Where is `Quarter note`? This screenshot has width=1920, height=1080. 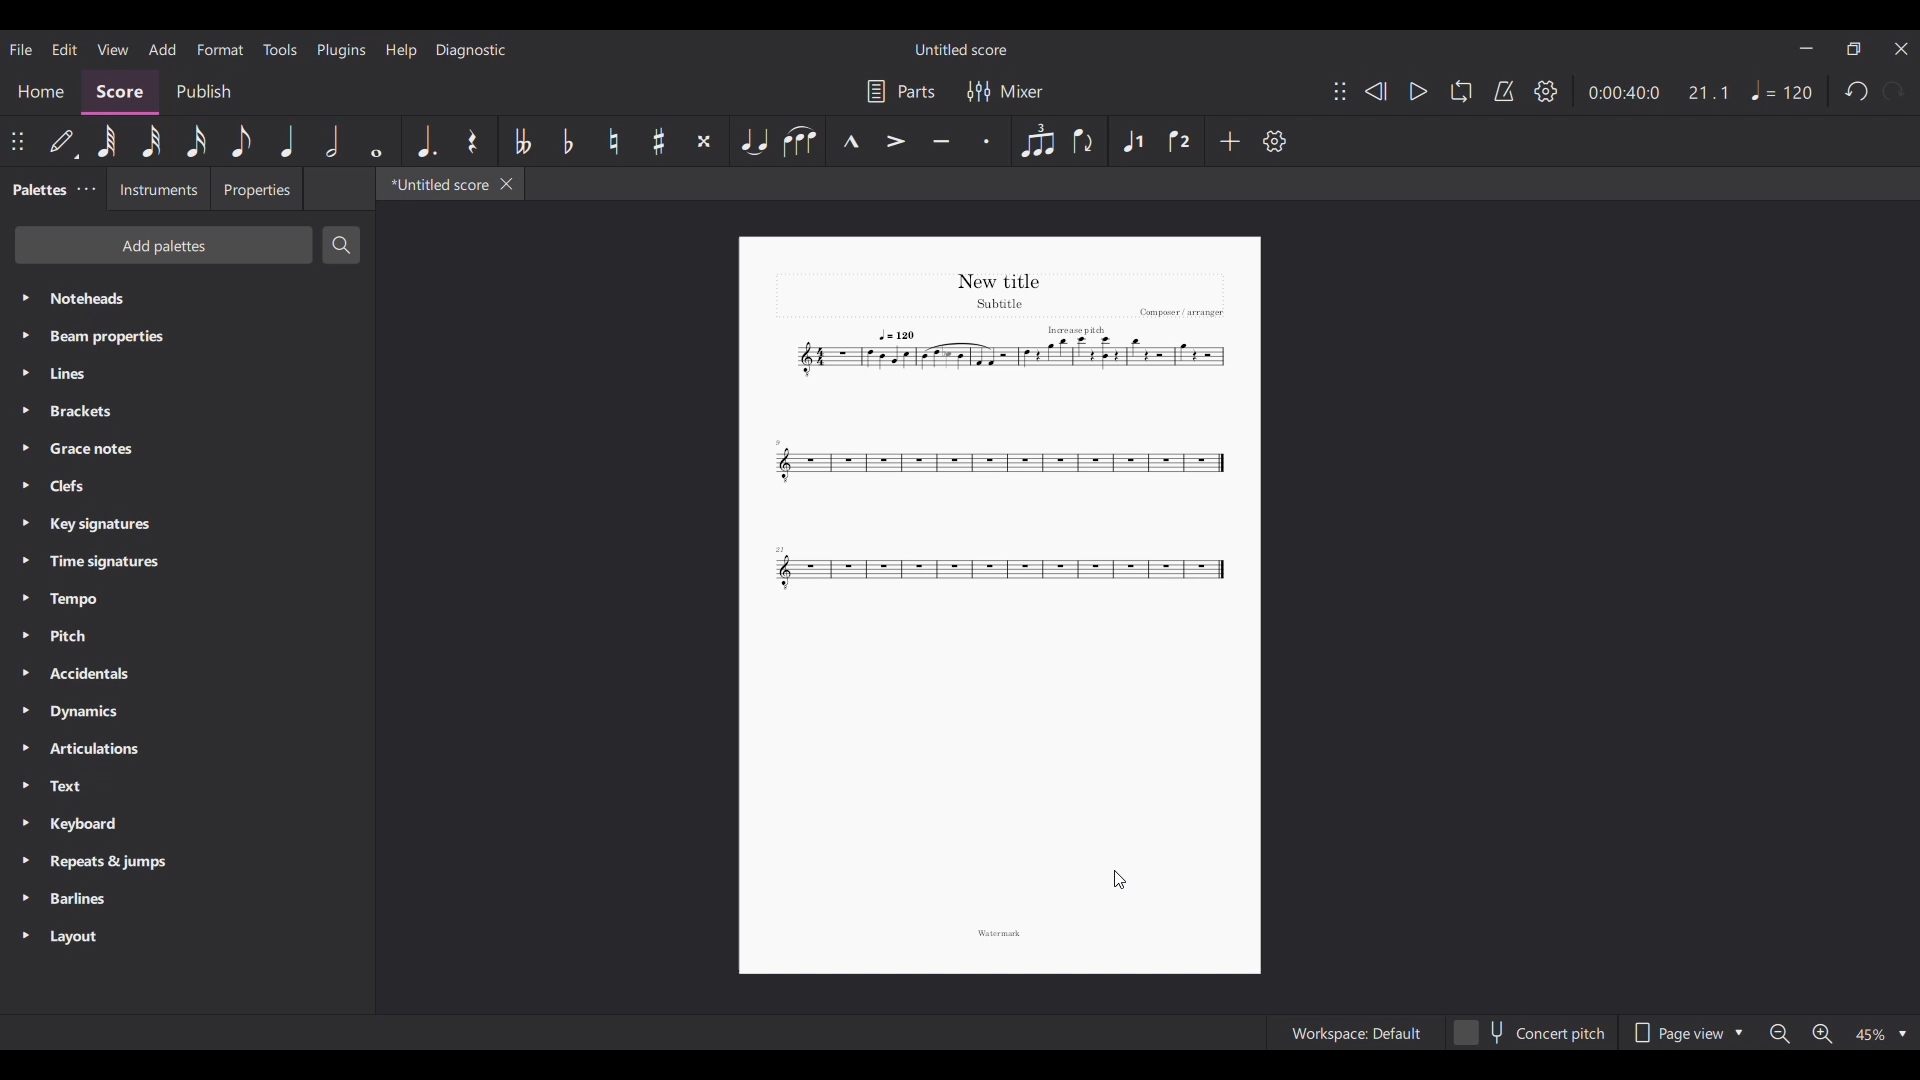
Quarter note is located at coordinates (287, 141).